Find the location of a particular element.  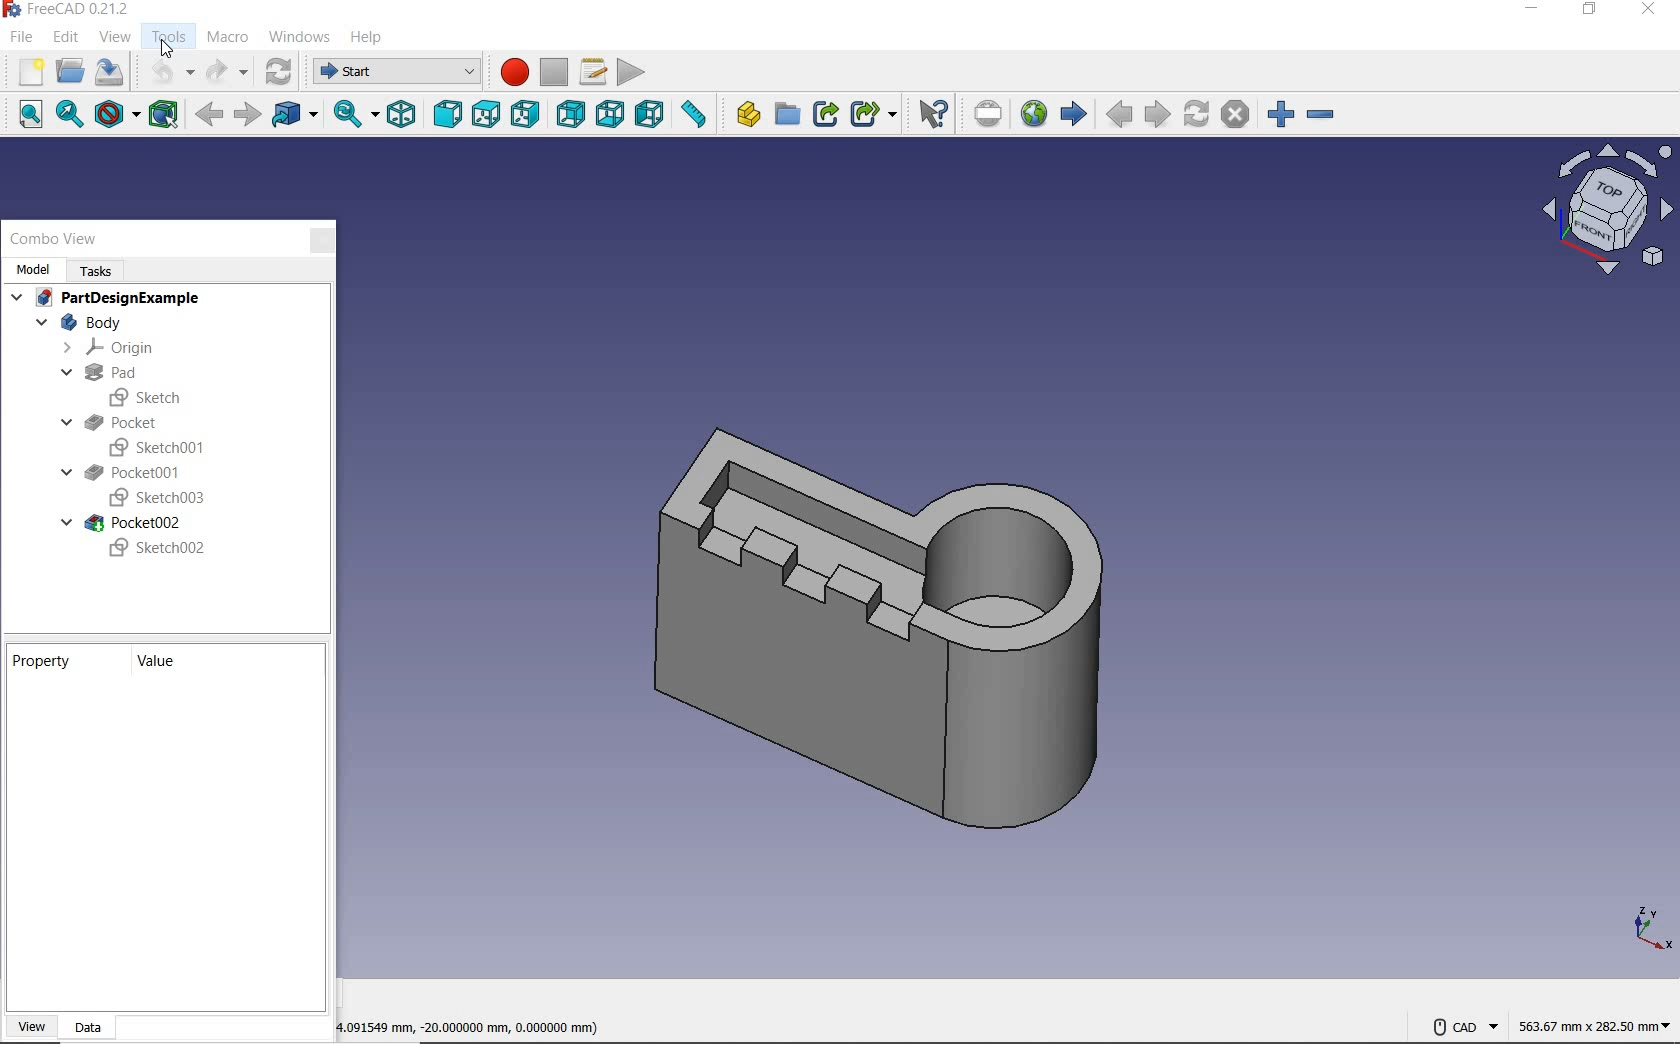

Fit all is located at coordinates (23, 116).